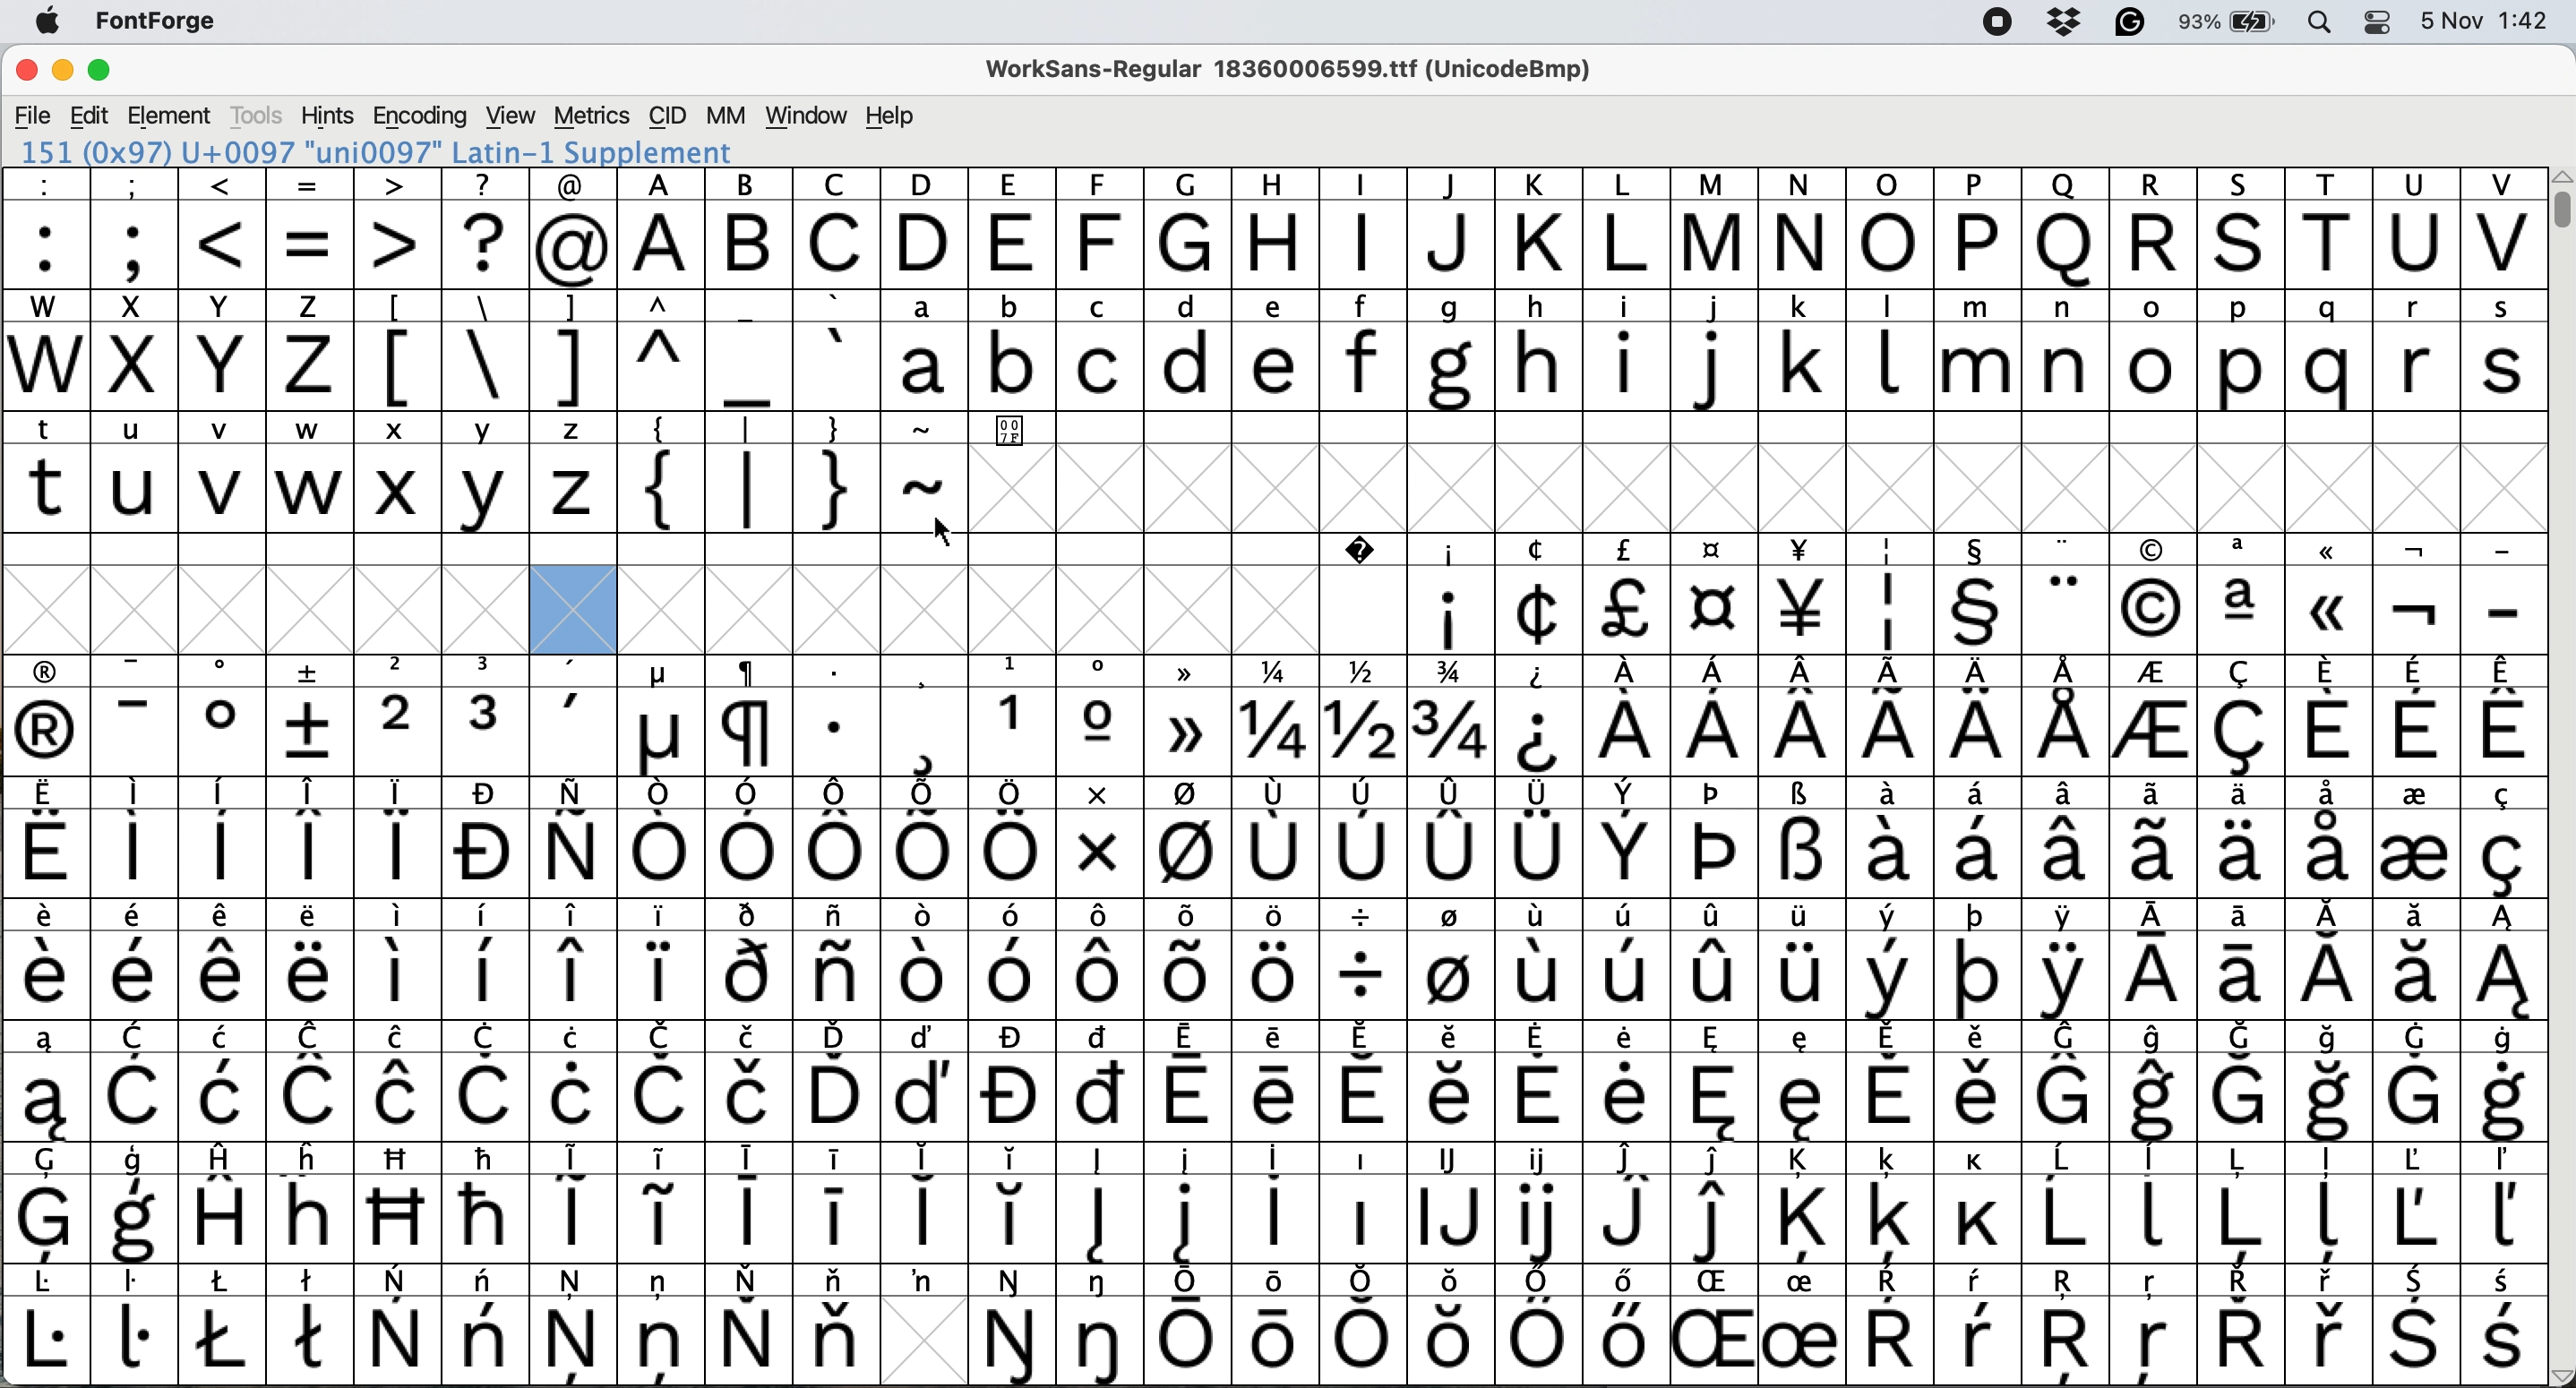 The height and width of the screenshot is (1388, 2576). I want to click on symbol, so click(489, 715).